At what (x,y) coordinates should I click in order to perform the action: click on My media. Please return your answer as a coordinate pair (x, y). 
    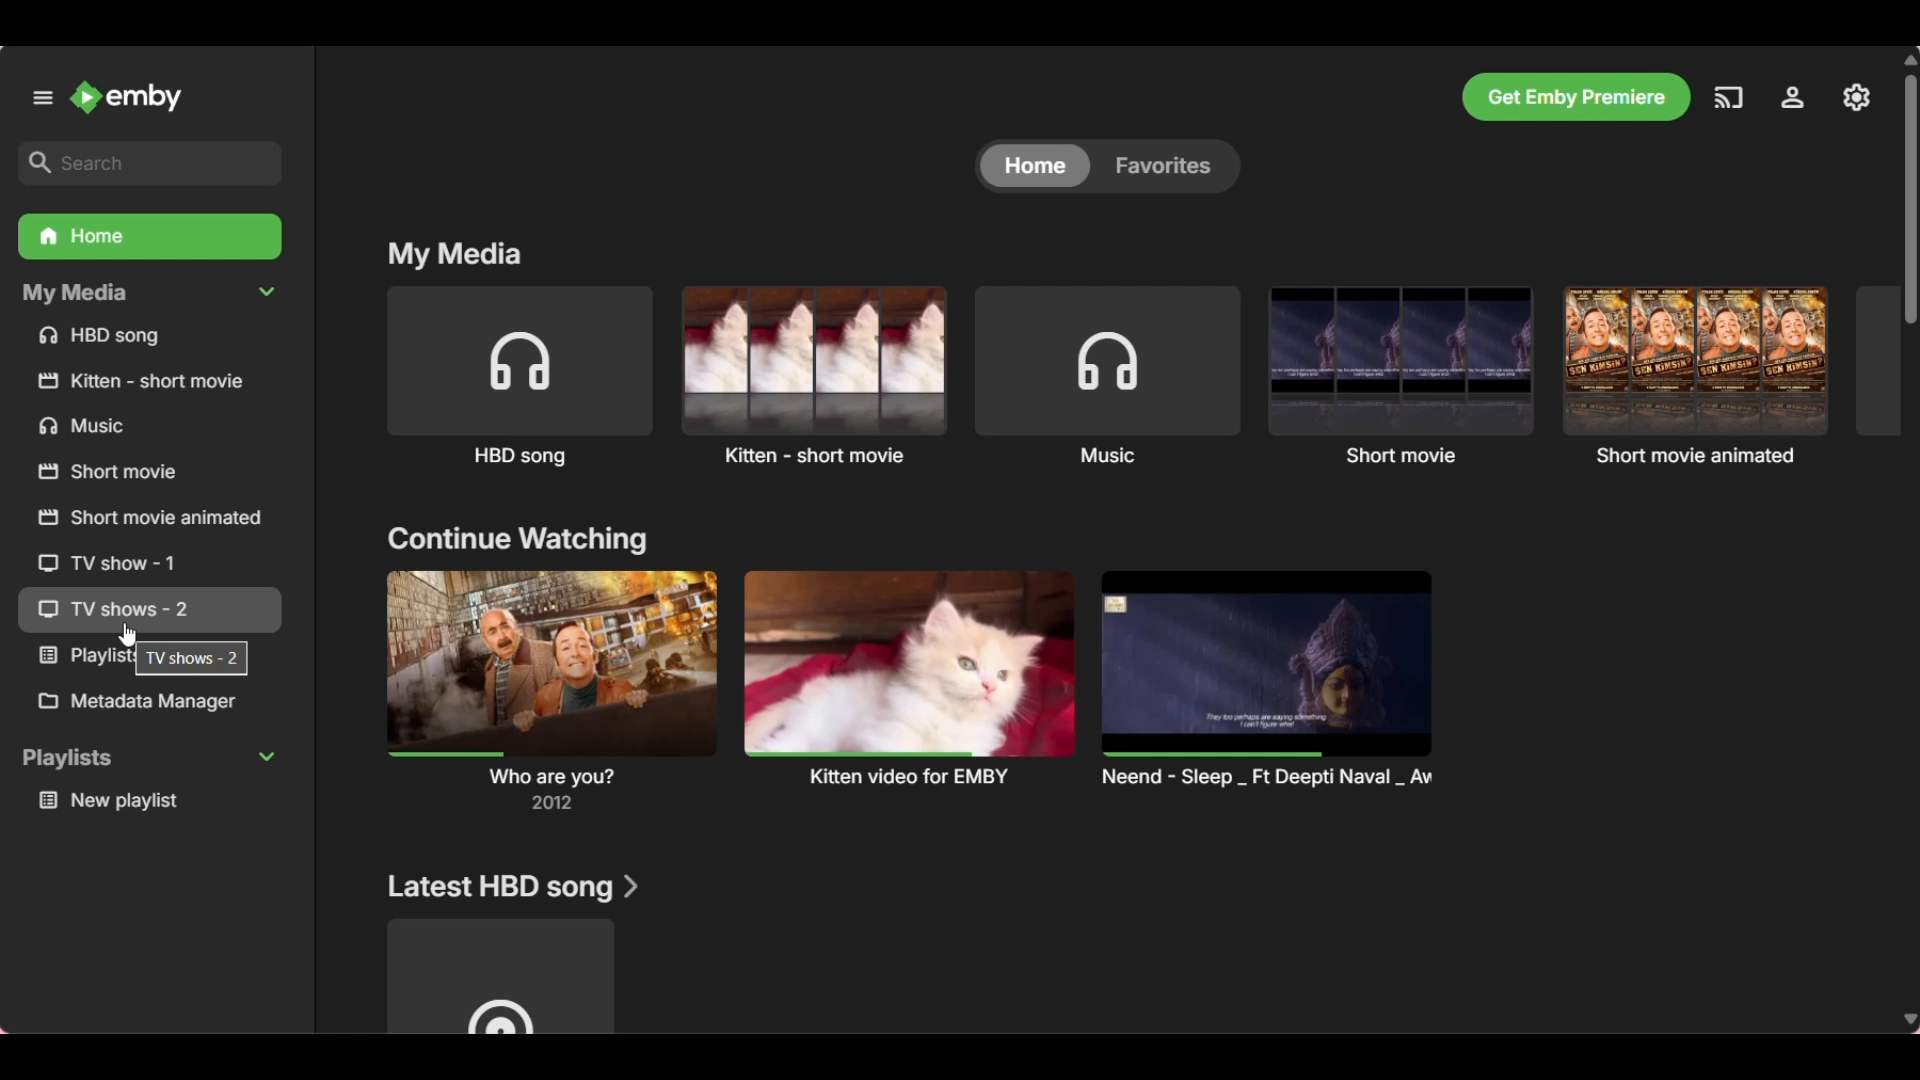
    Looking at the image, I should click on (455, 254).